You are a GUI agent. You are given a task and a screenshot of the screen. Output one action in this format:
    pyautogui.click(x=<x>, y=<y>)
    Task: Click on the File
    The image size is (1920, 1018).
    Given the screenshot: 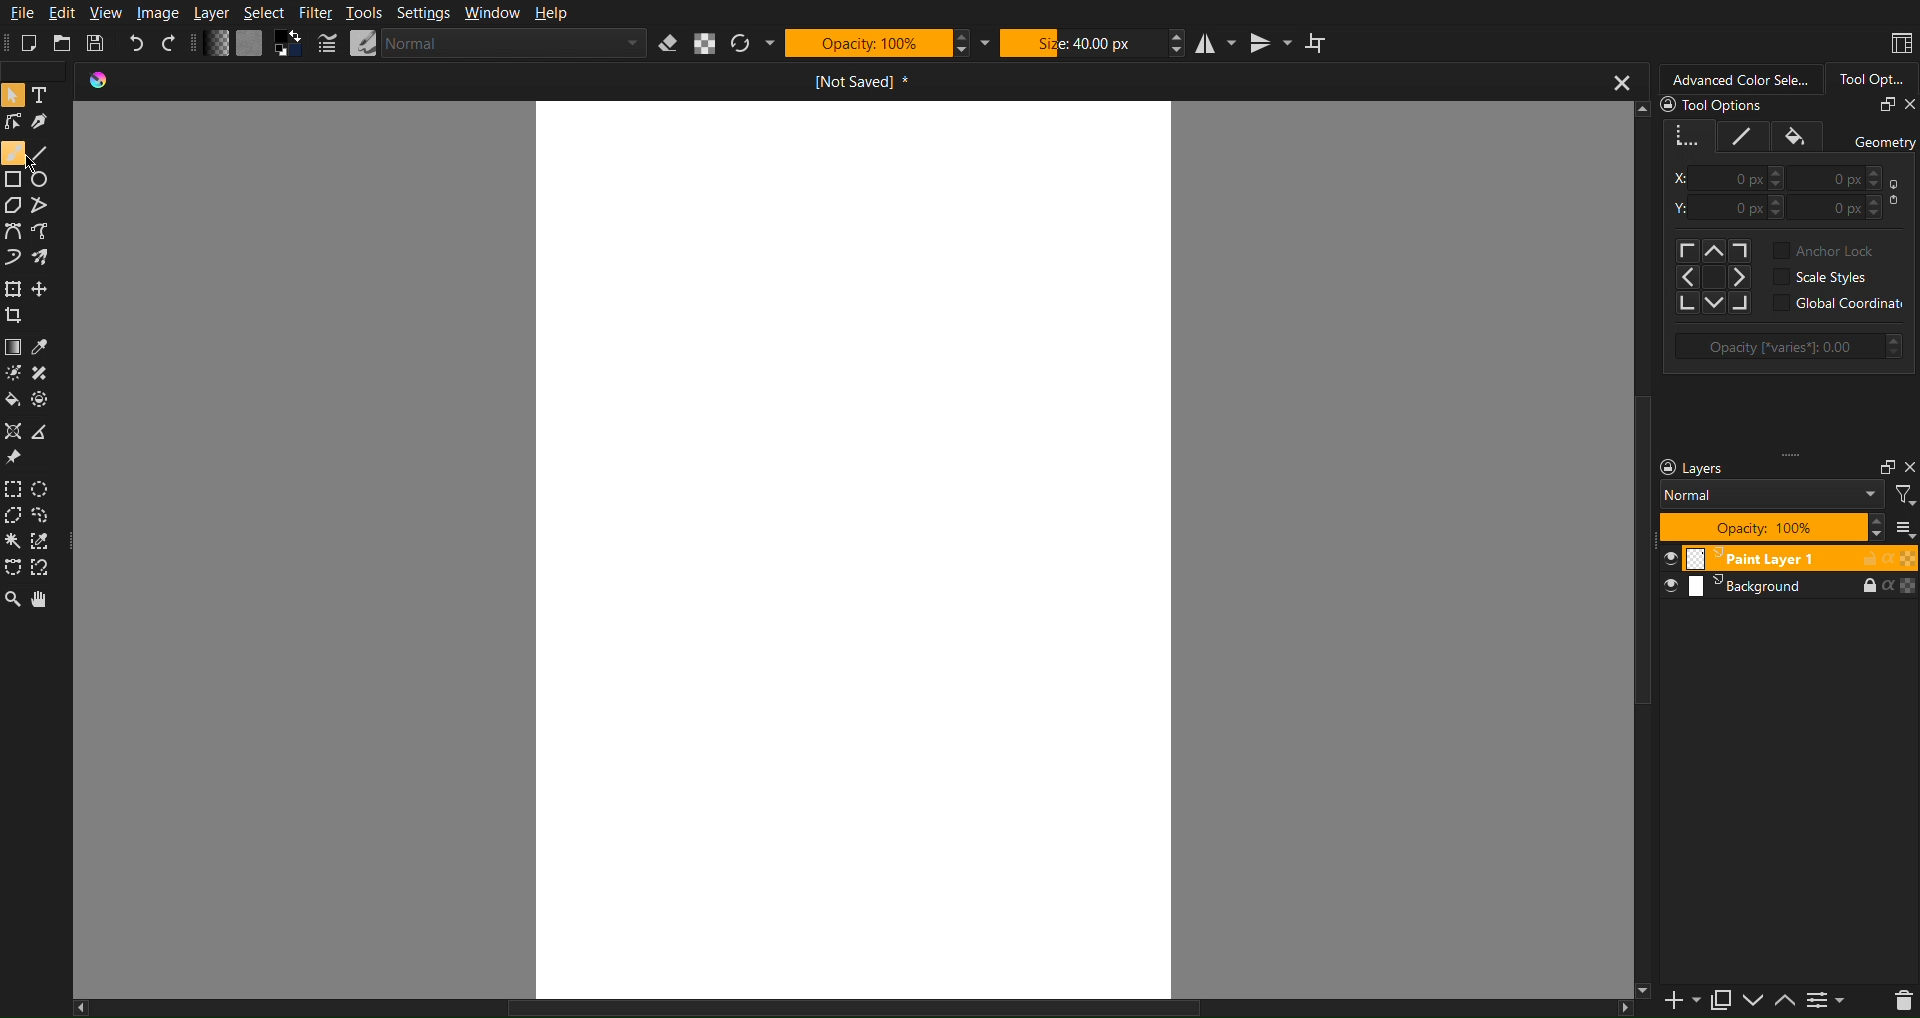 What is the action you would take?
    pyautogui.click(x=19, y=11)
    